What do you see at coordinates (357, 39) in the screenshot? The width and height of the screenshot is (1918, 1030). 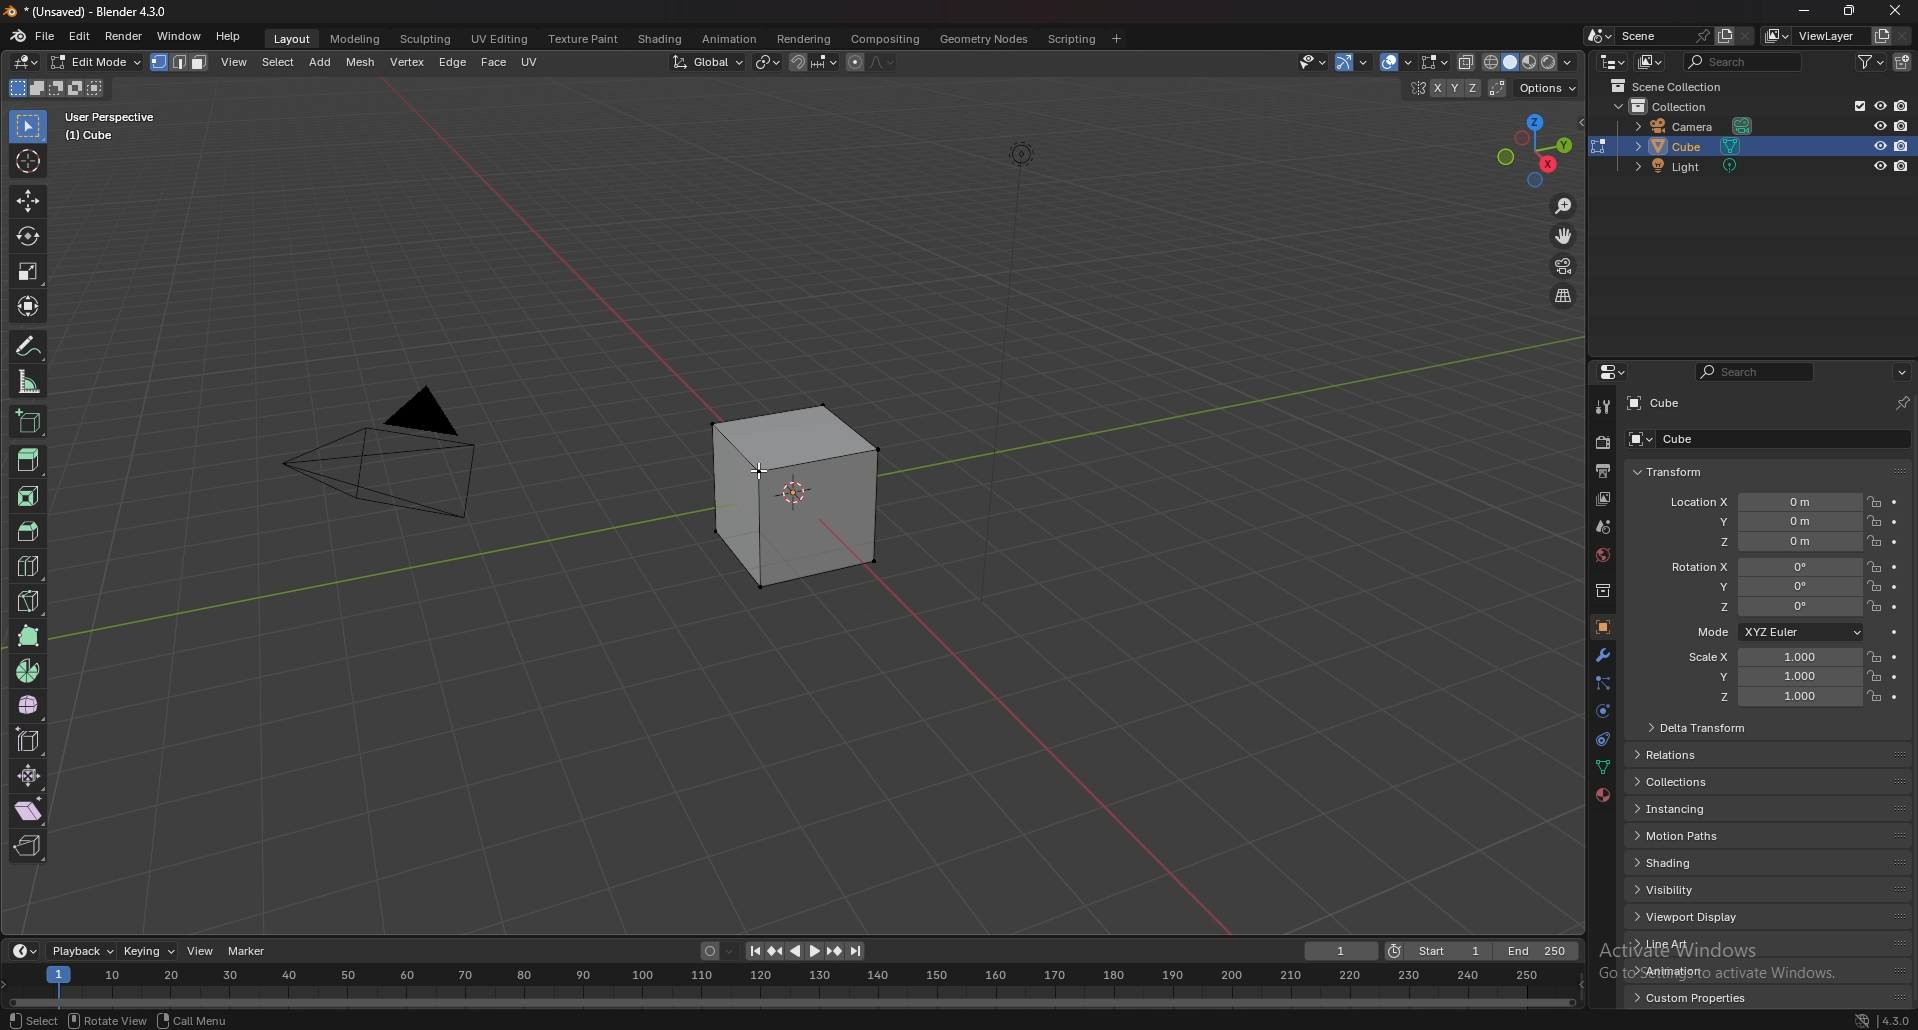 I see `modeling` at bounding box center [357, 39].